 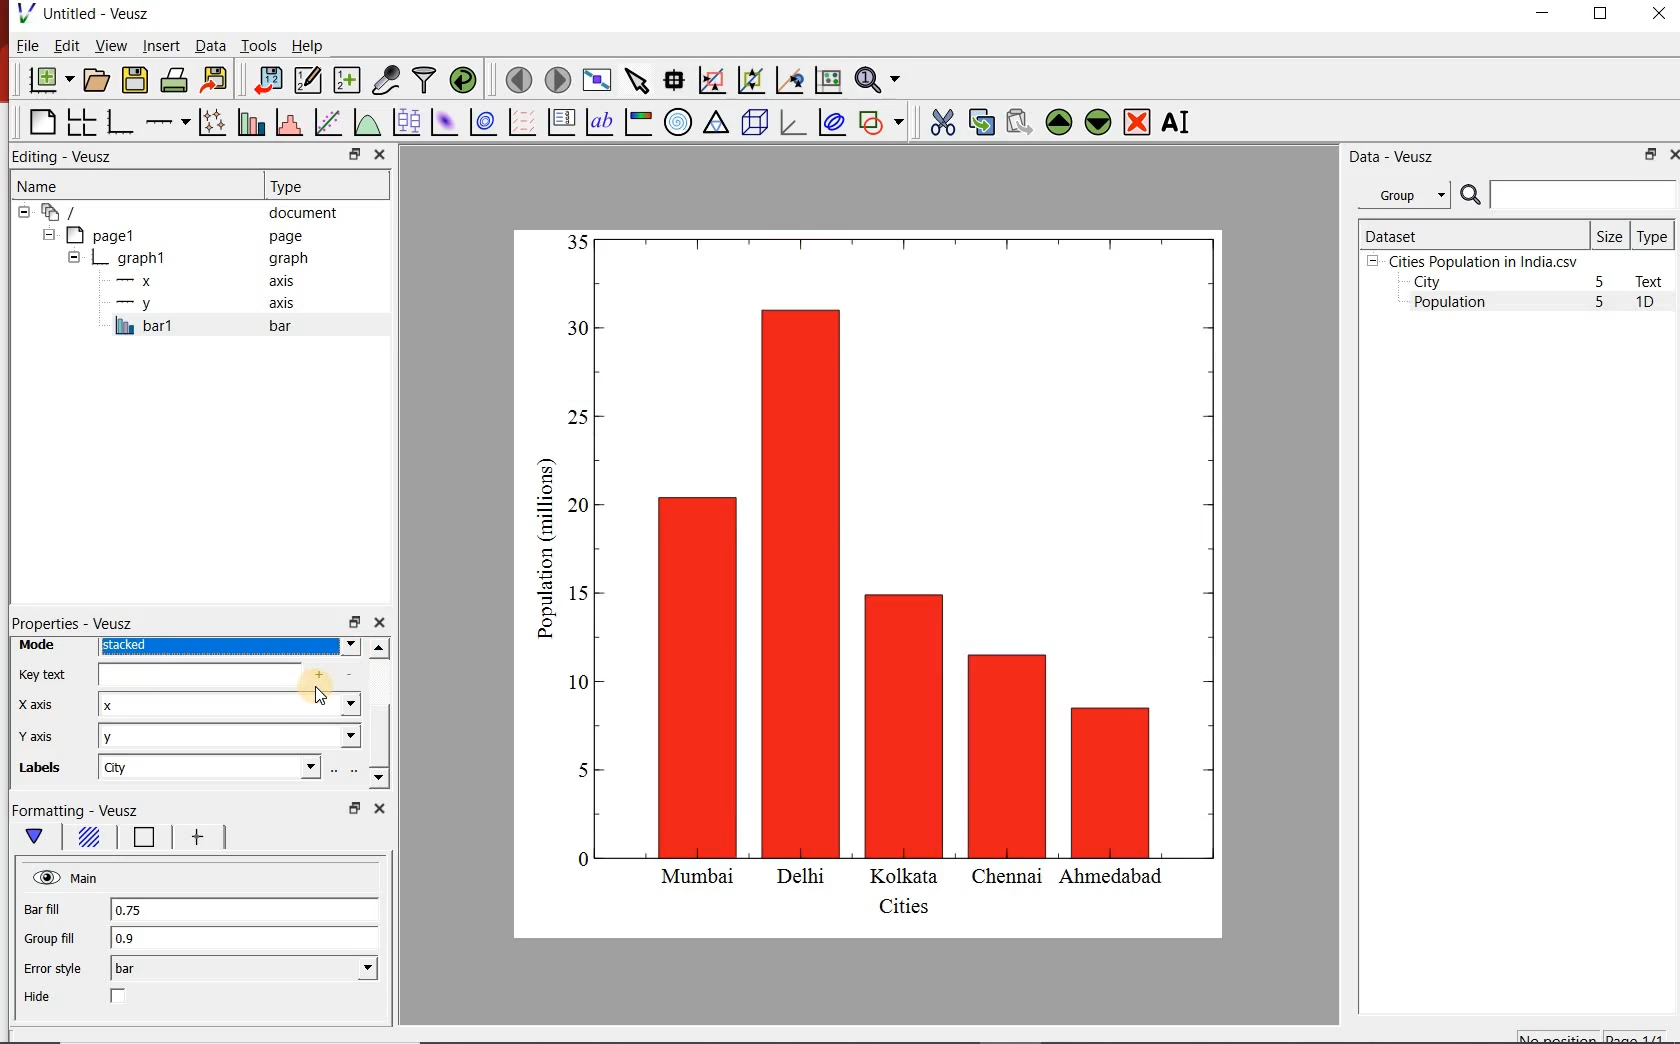 I want to click on document, so click(x=184, y=211).